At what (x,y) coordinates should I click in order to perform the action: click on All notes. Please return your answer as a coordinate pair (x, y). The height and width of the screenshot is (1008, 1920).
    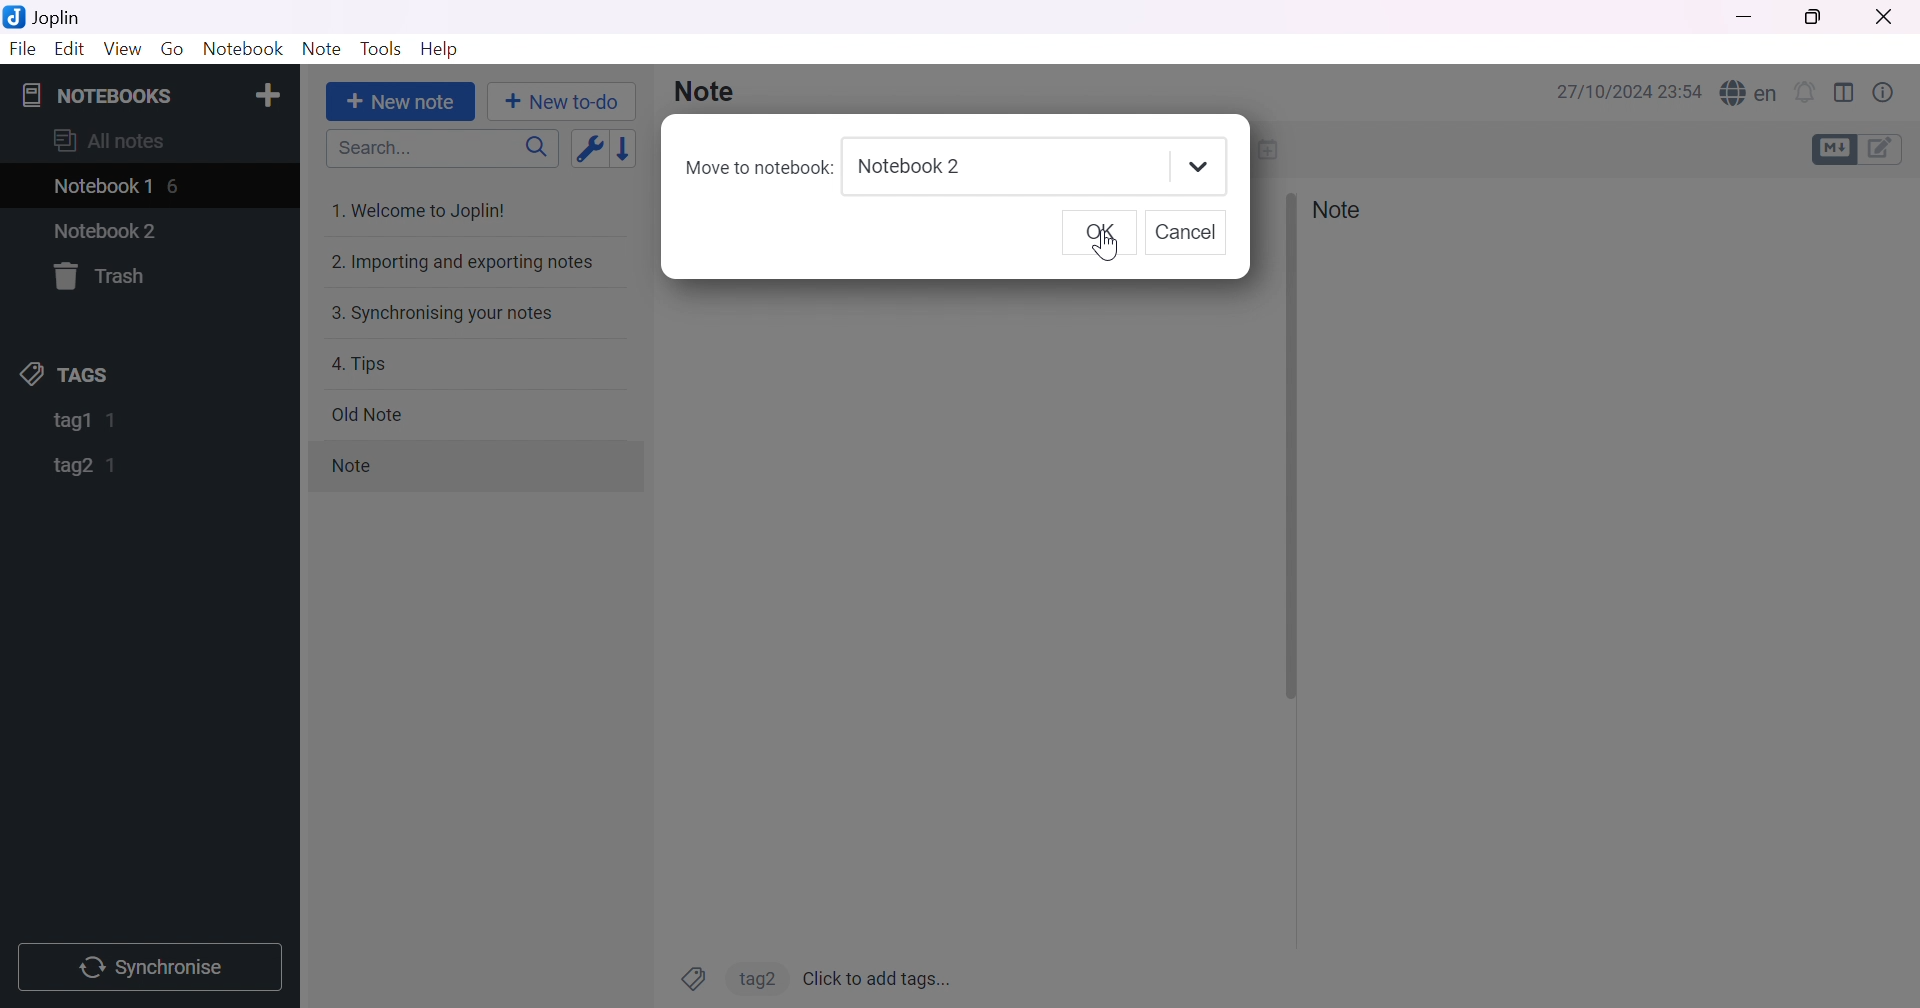
    Looking at the image, I should click on (109, 139).